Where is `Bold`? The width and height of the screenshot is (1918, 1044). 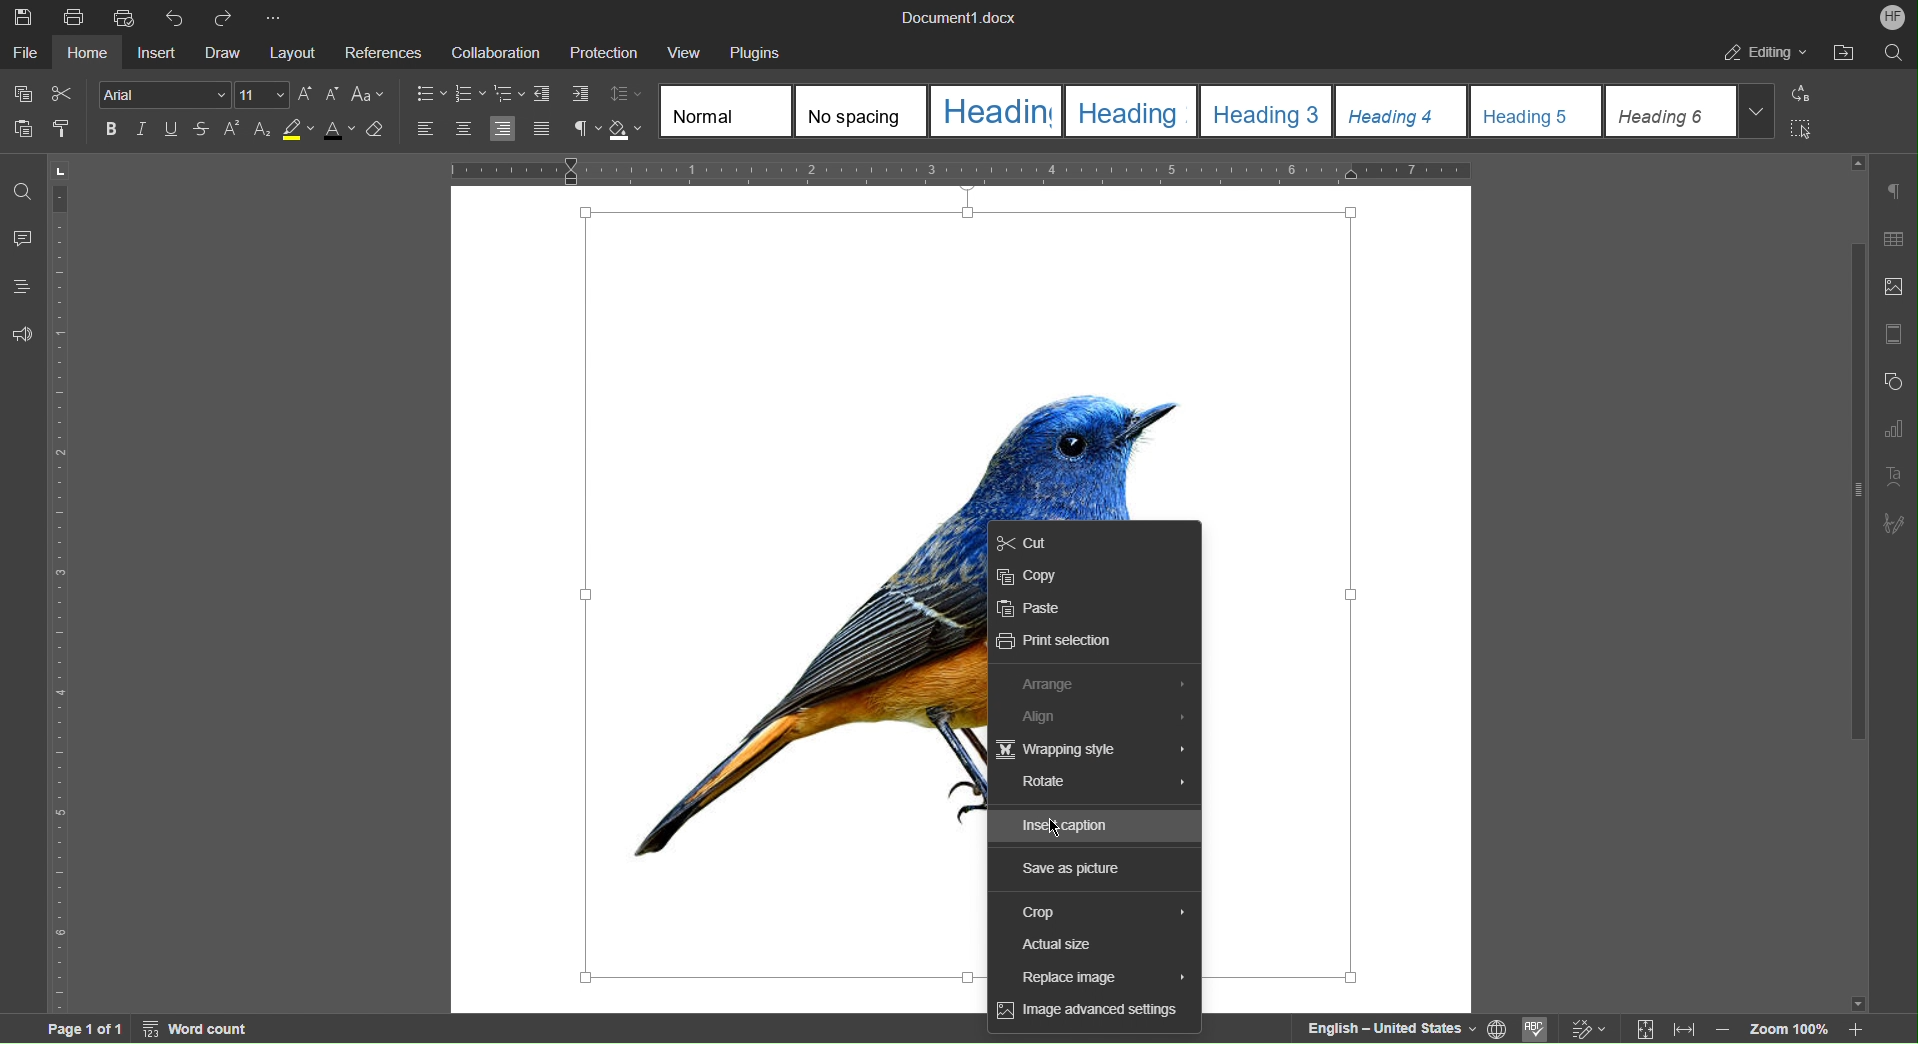
Bold is located at coordinates (113, 129).